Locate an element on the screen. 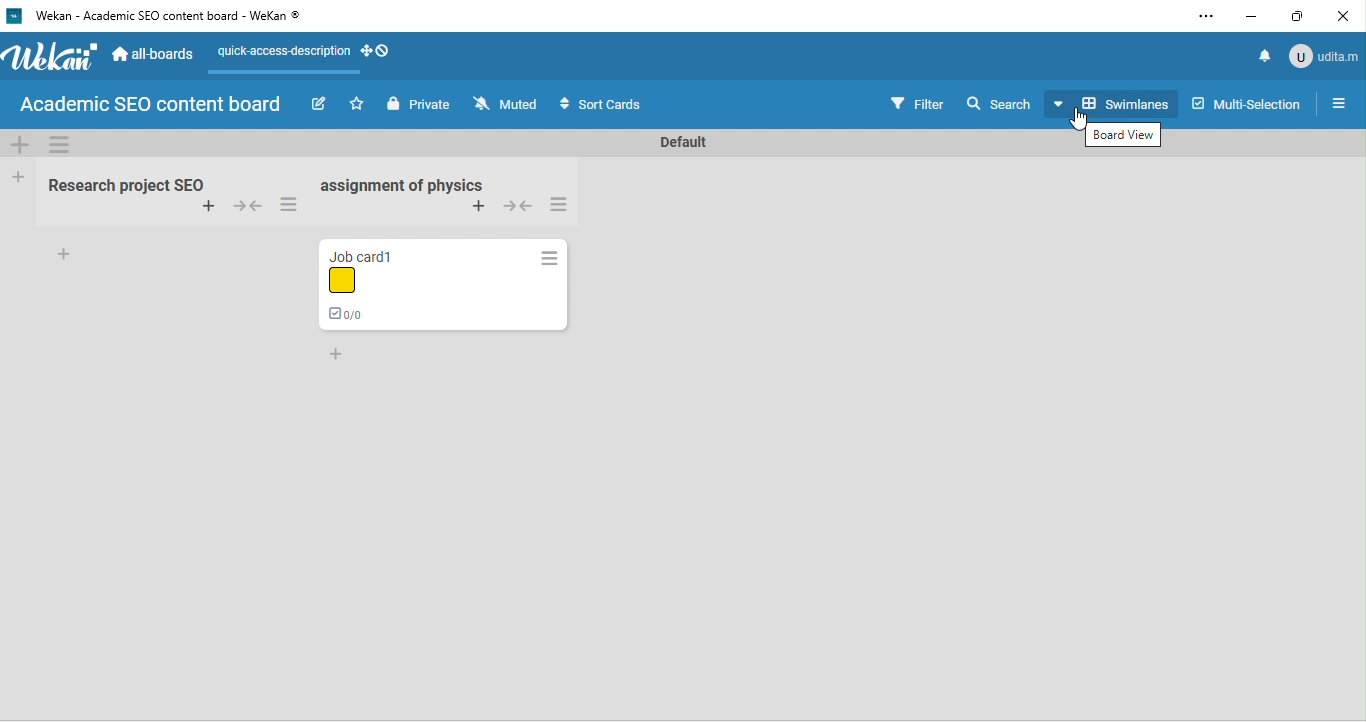 This screenshot has height=722, width=1366. Add is located at coordinates (18, 179).